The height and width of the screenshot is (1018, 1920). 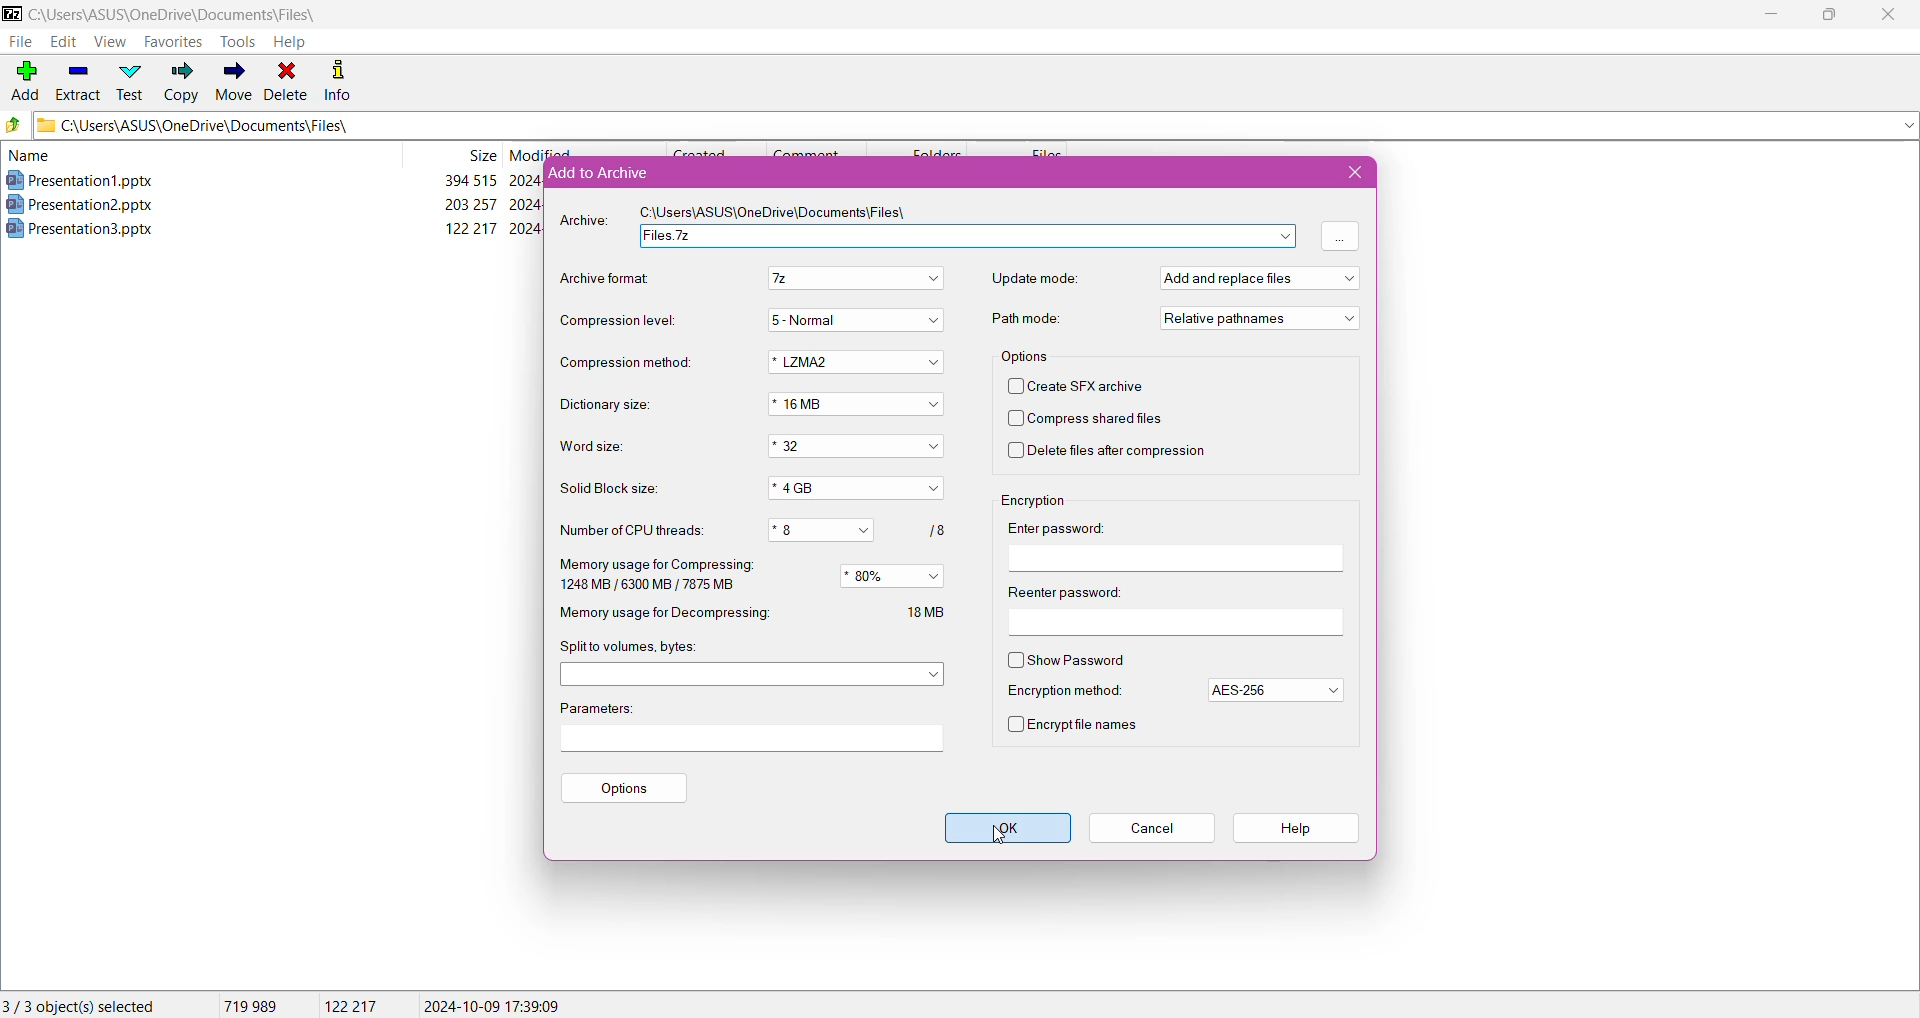 What do you see at coordinates (855, 279) in the screenshot?
I see `7x` at bounding box center [855, 279].